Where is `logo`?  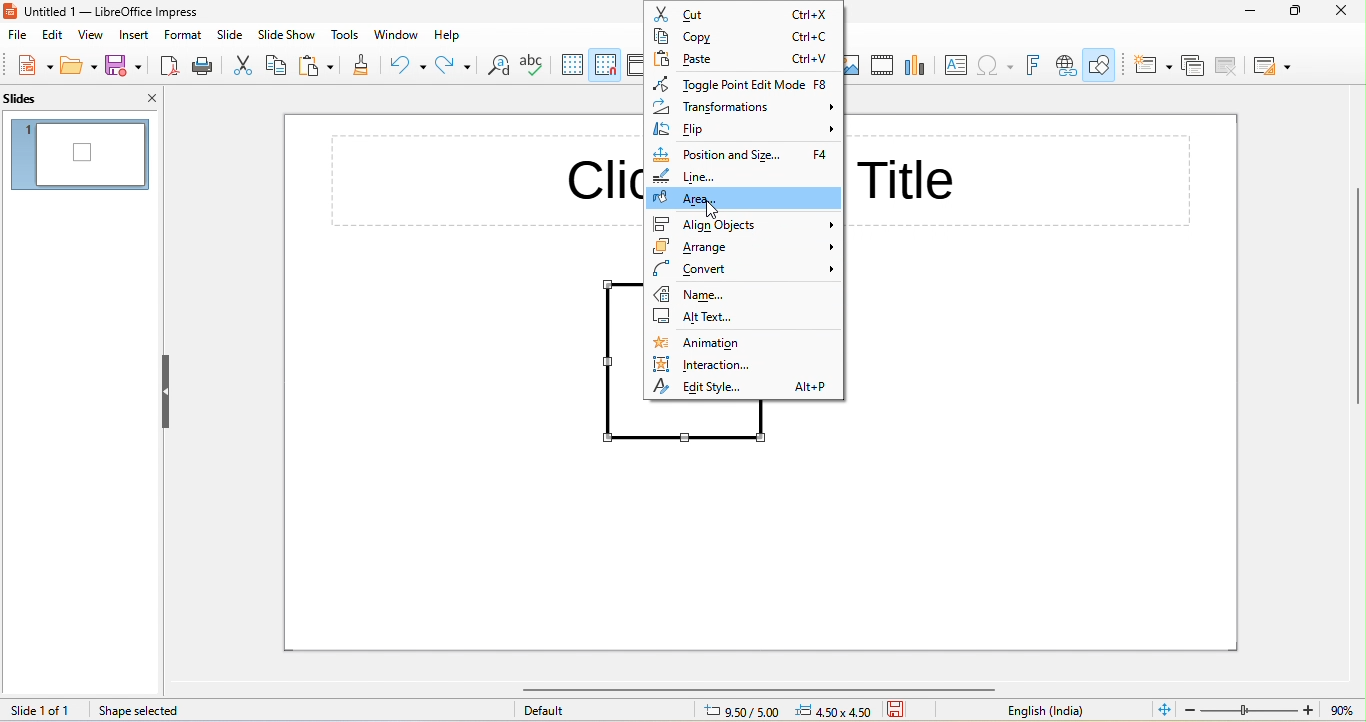 logo is located at coordinates (12, 12).